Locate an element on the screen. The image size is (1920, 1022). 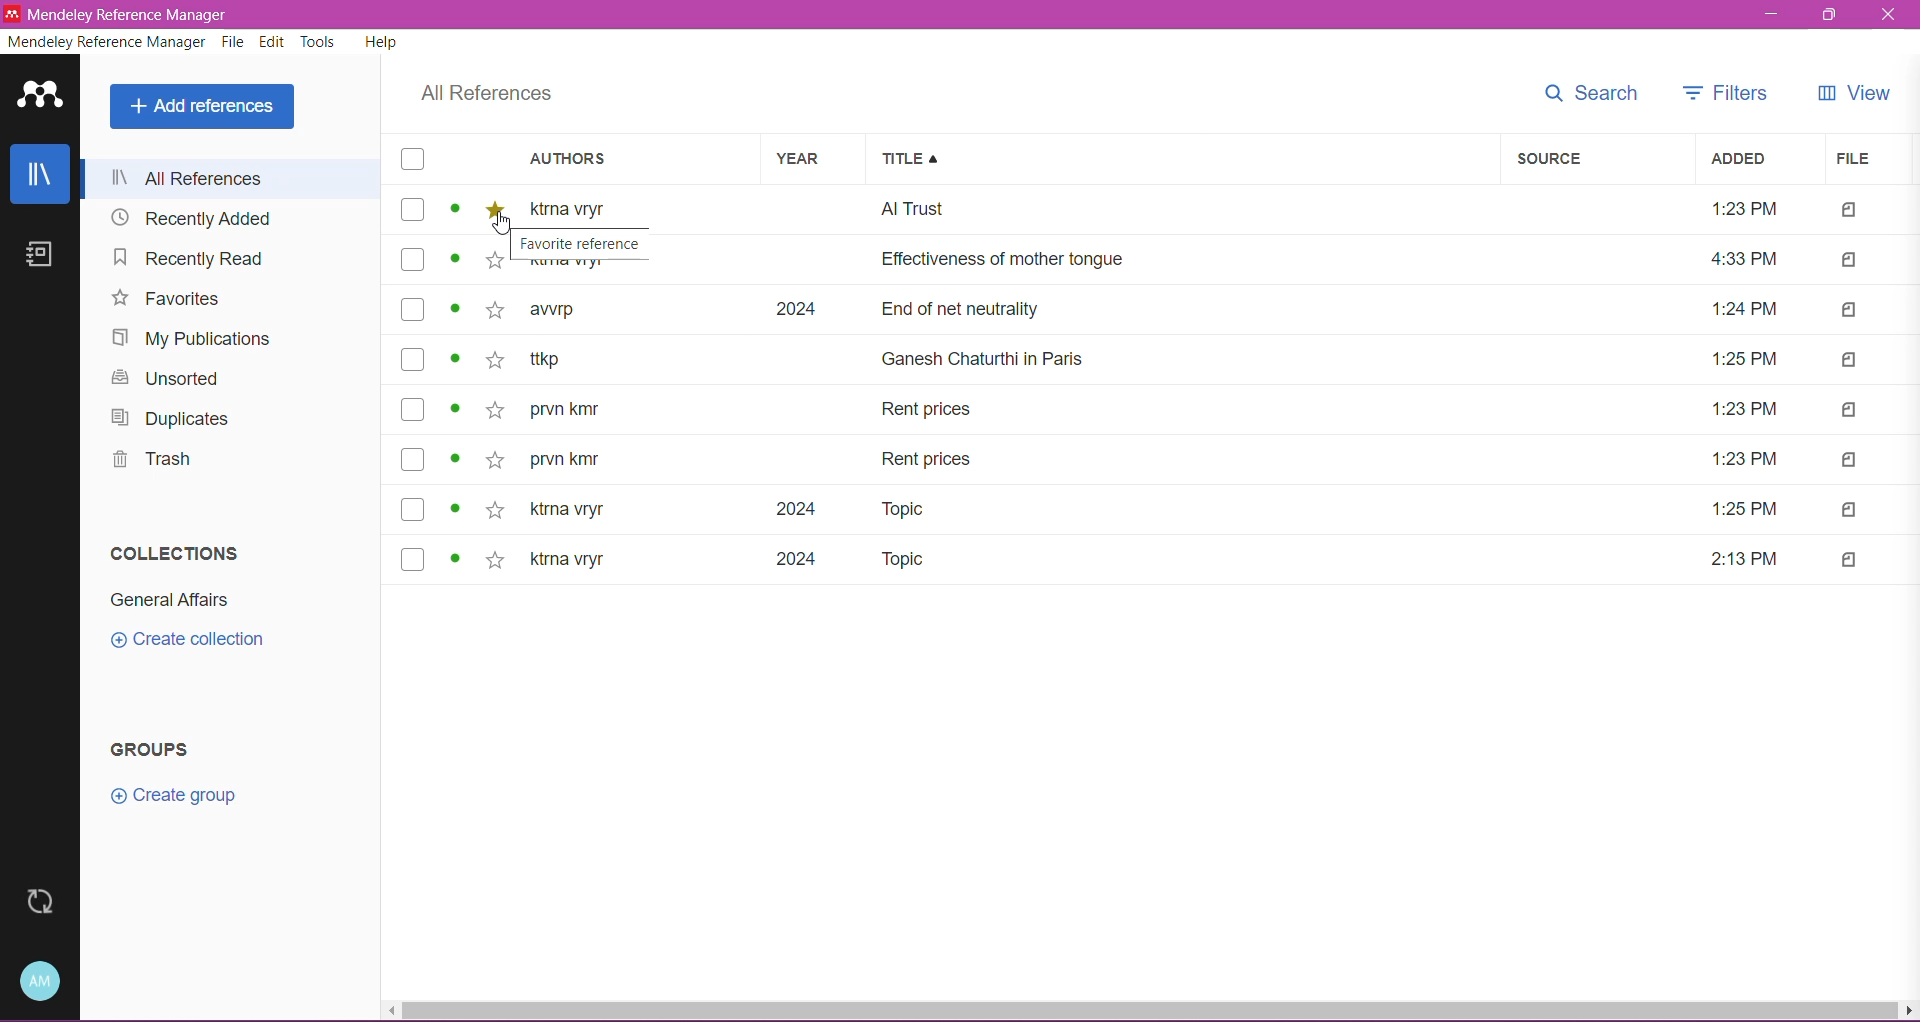
Indicates file type is located at coordinates (1850, 360).